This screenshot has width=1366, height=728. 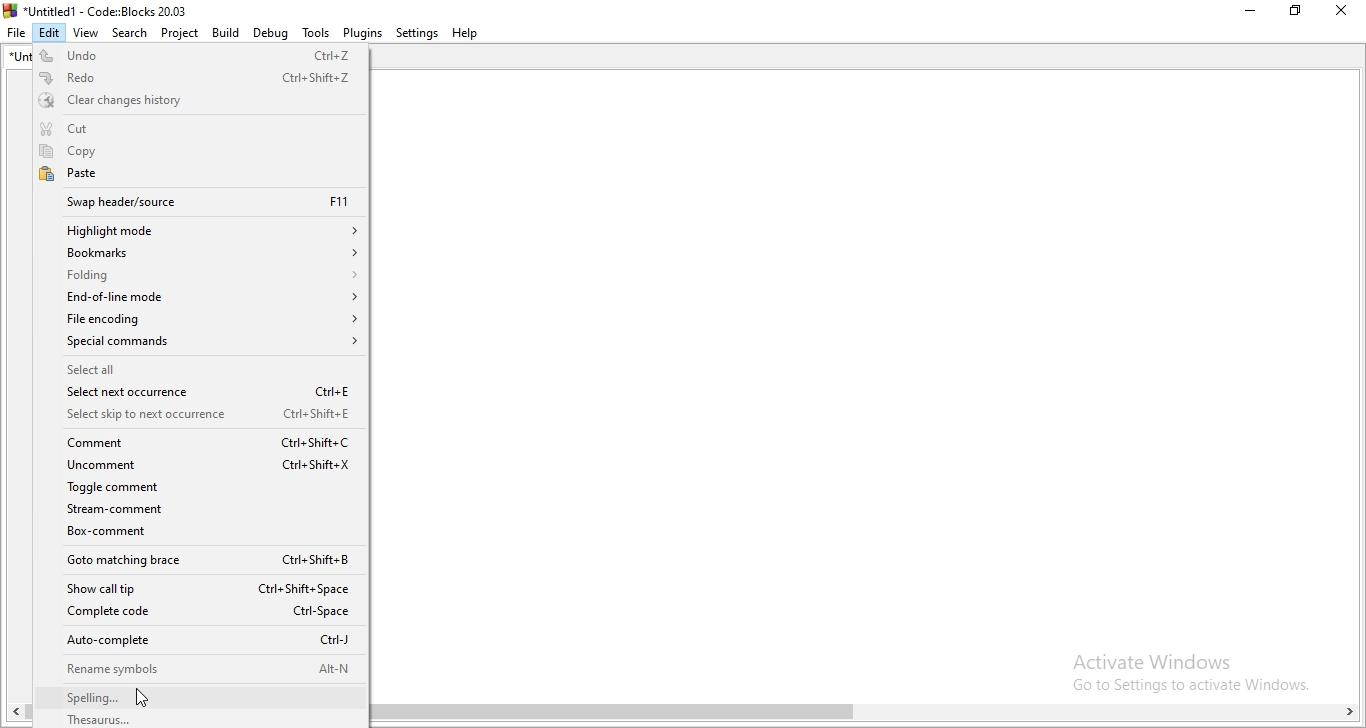 What do you see at coordinates (417, 34) in the screenshot?
I see `settings` at bounding box center [417, 34].